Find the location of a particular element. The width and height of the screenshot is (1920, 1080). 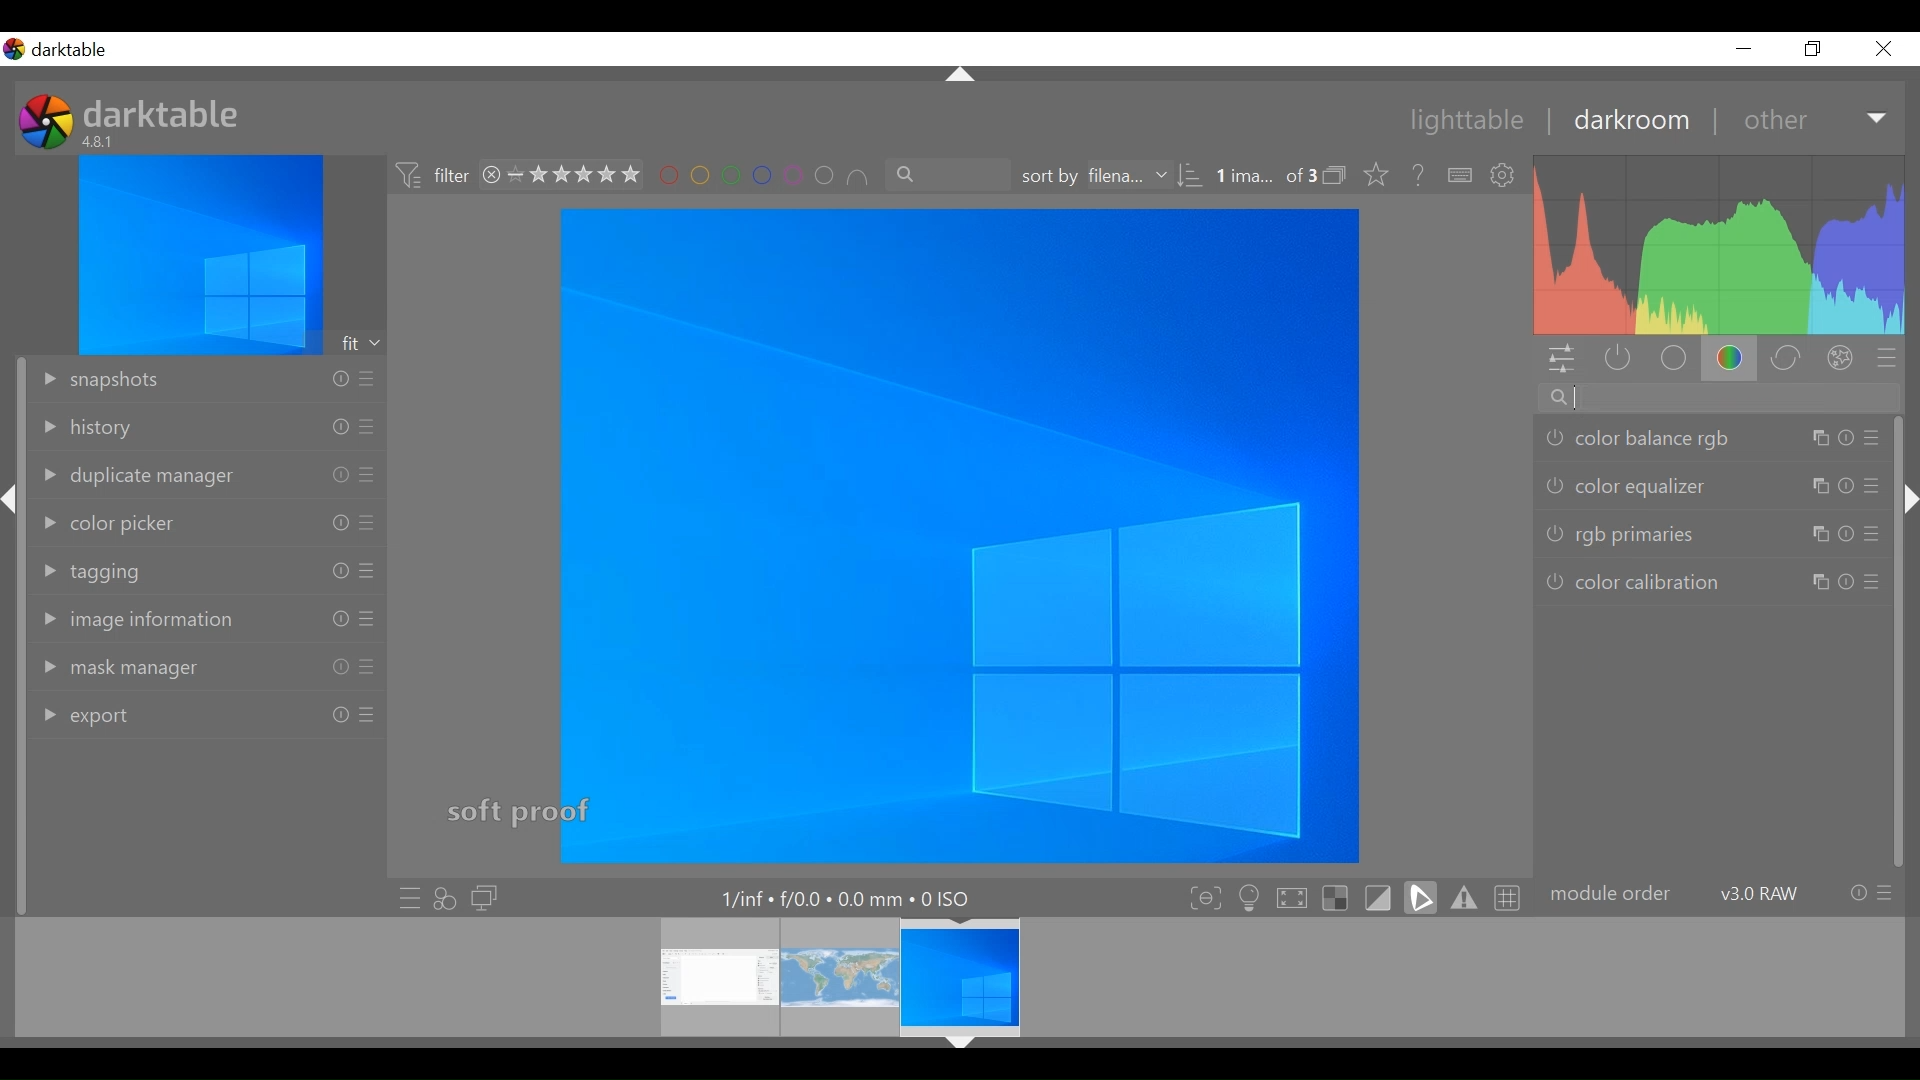

 is located at coordinates (1818, 535).